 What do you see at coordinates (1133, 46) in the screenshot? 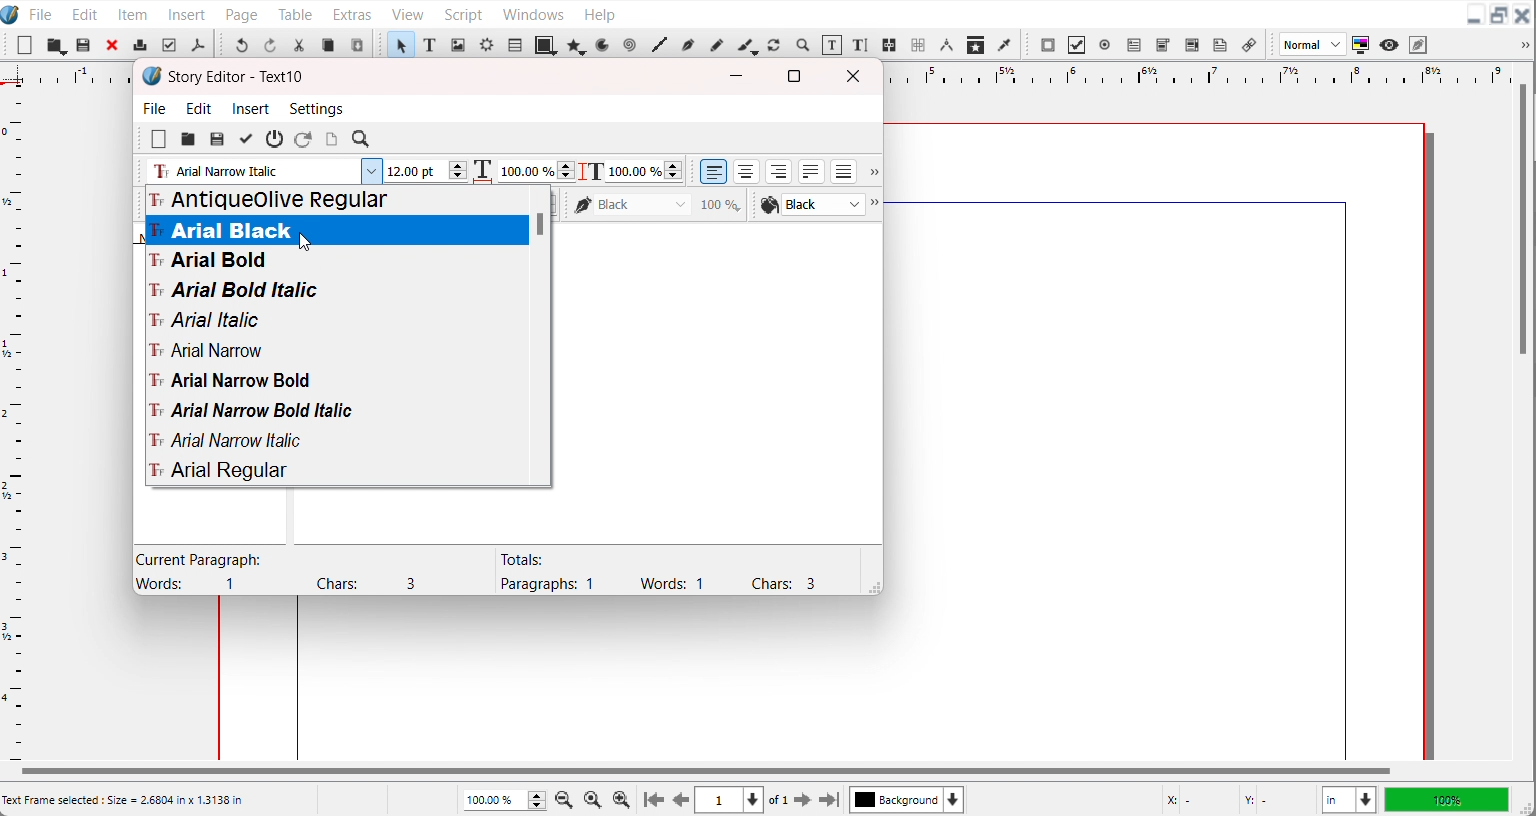
I see `PDF text field` at bounding box center [1133, 46].